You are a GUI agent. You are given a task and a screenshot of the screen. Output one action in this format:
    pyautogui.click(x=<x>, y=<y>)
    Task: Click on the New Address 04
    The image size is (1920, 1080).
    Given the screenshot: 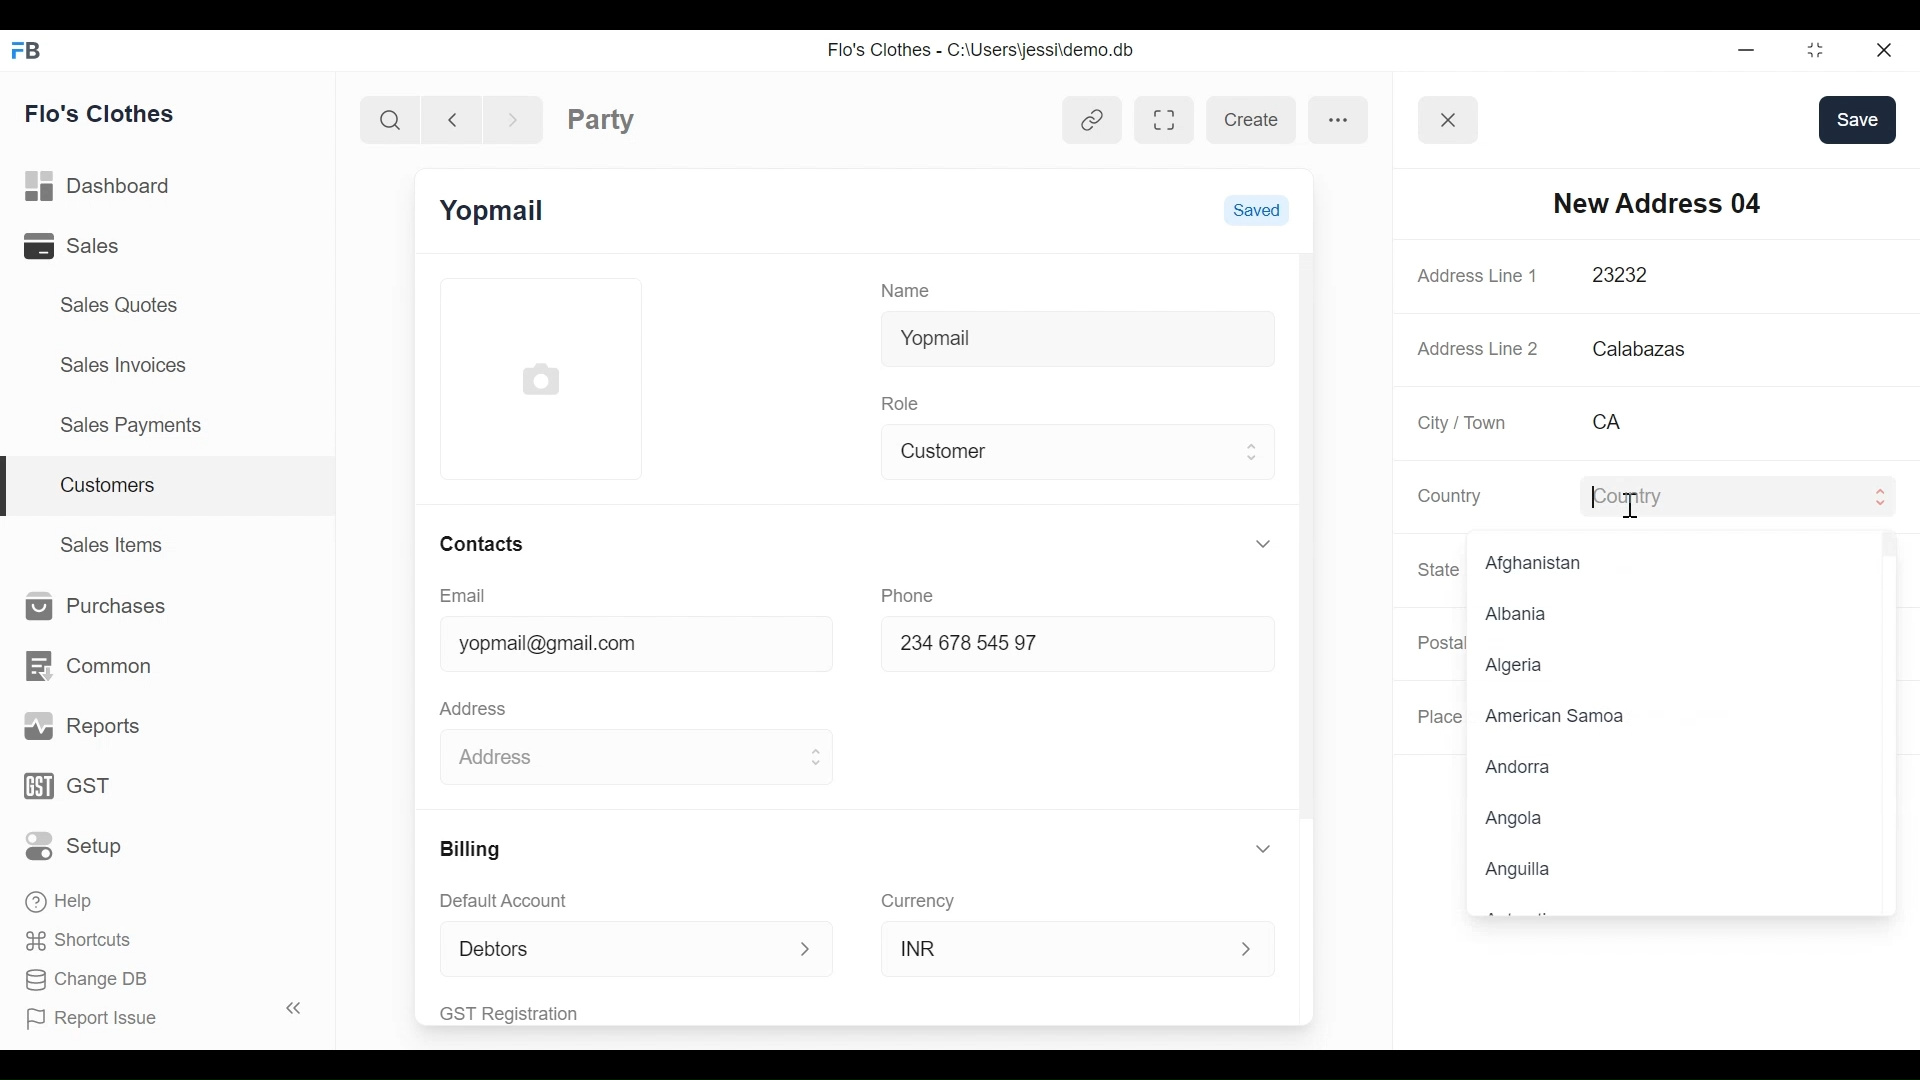 What is the action you would take?
    pyautogui.click(x=1657, y=202)
    